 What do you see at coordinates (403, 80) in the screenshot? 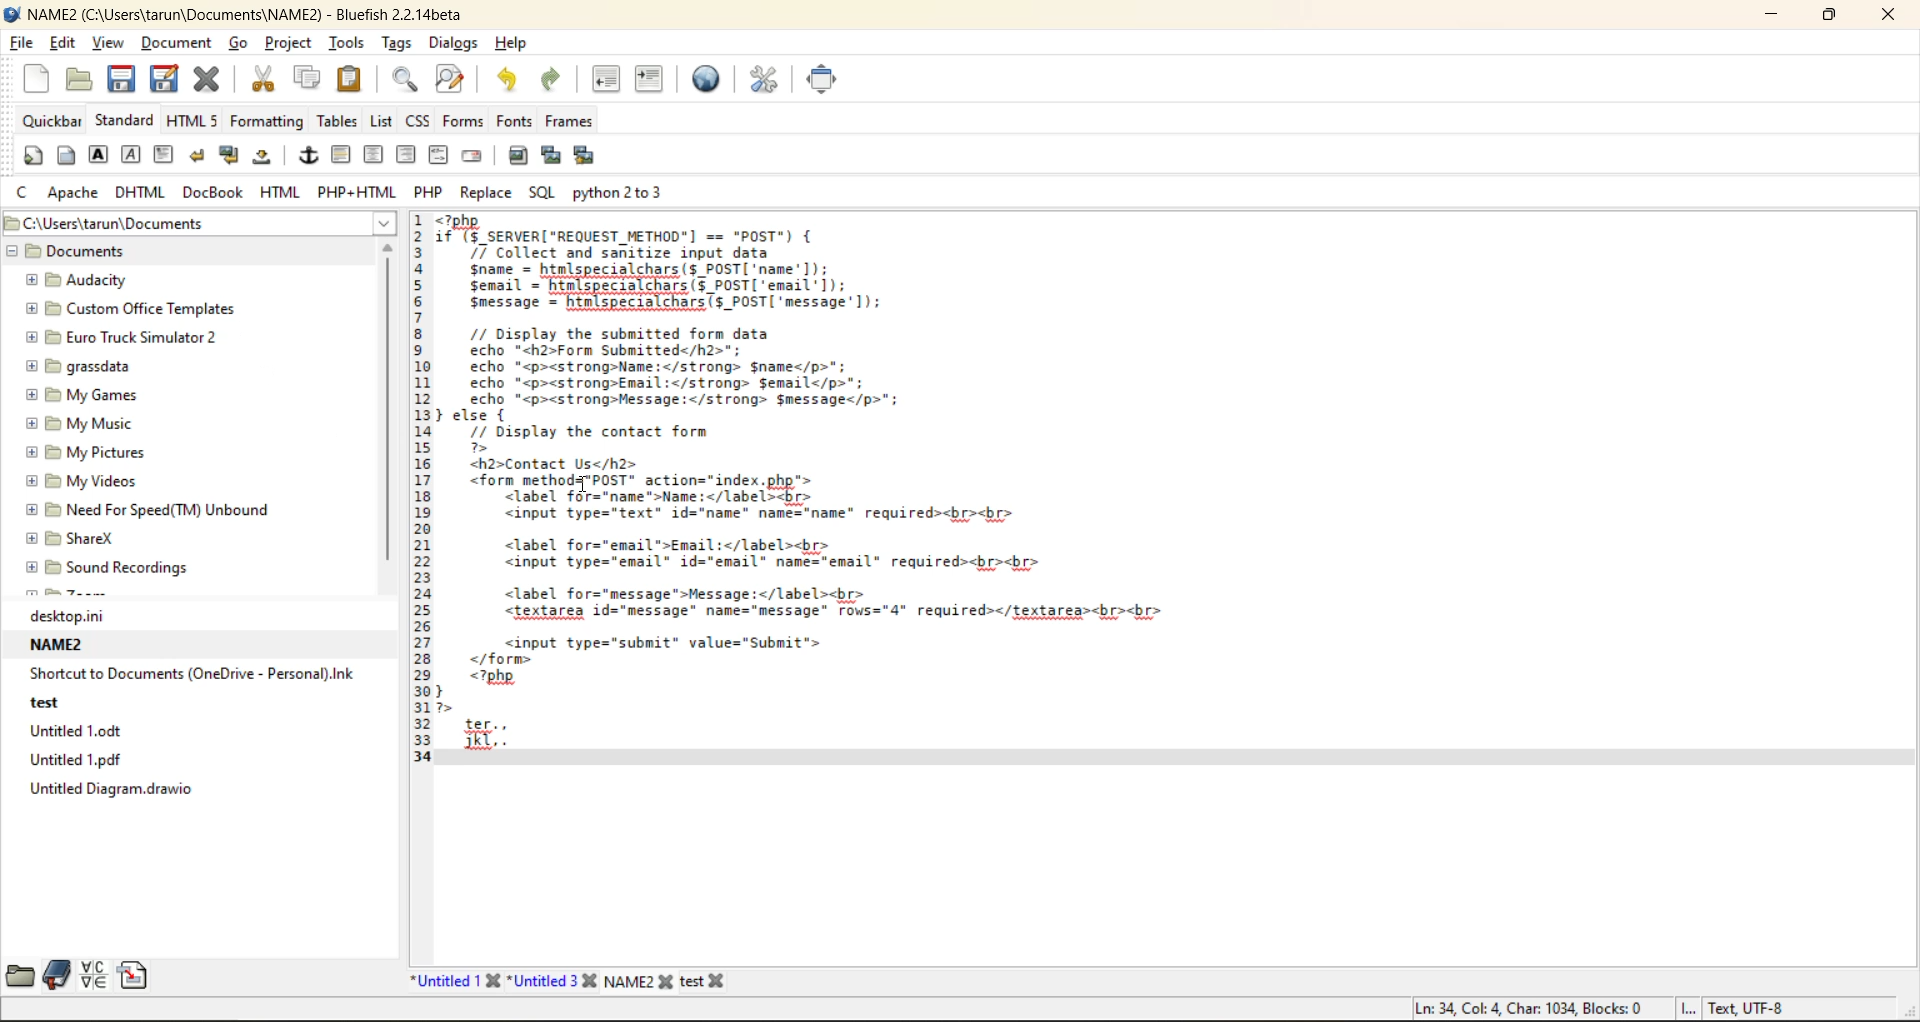
I see `find` at bounding box center [403, 80].